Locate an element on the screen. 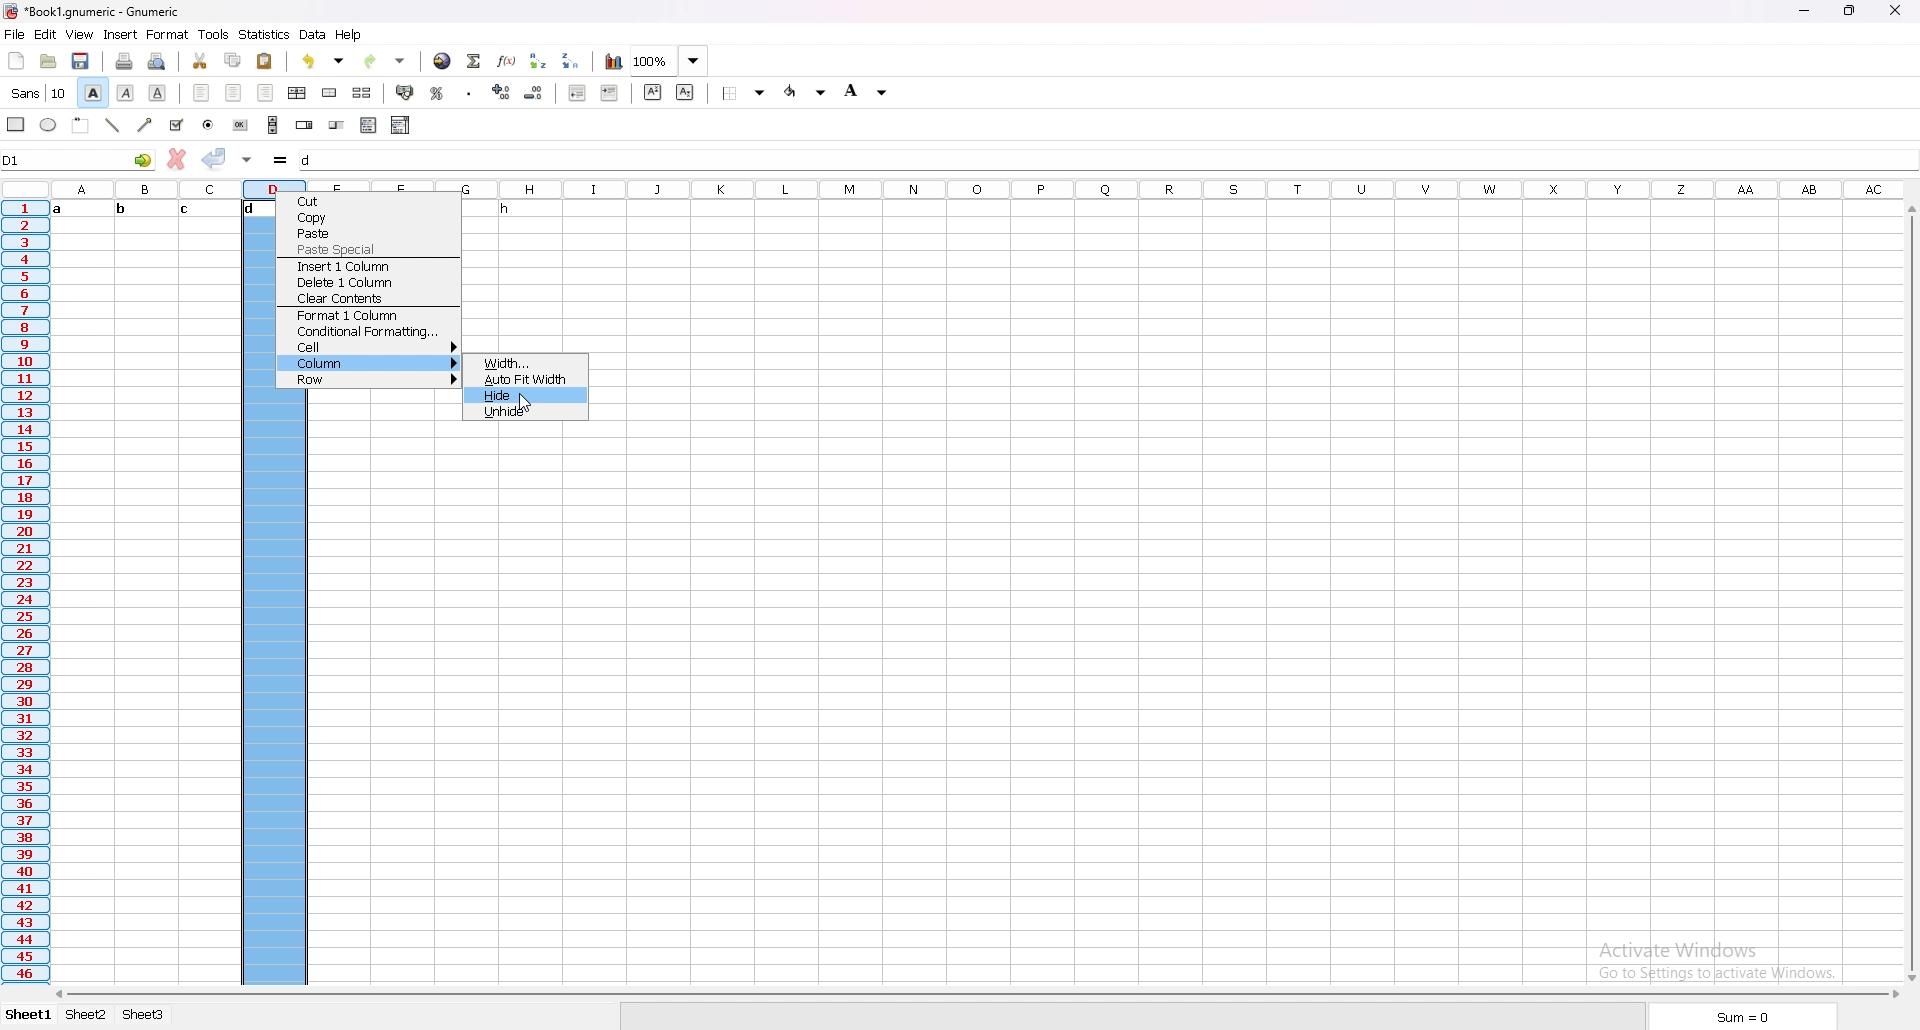 Image resolution: width=1920 pixels, height=1030 pixels. scroll bar is located at coordinates (274, 125).